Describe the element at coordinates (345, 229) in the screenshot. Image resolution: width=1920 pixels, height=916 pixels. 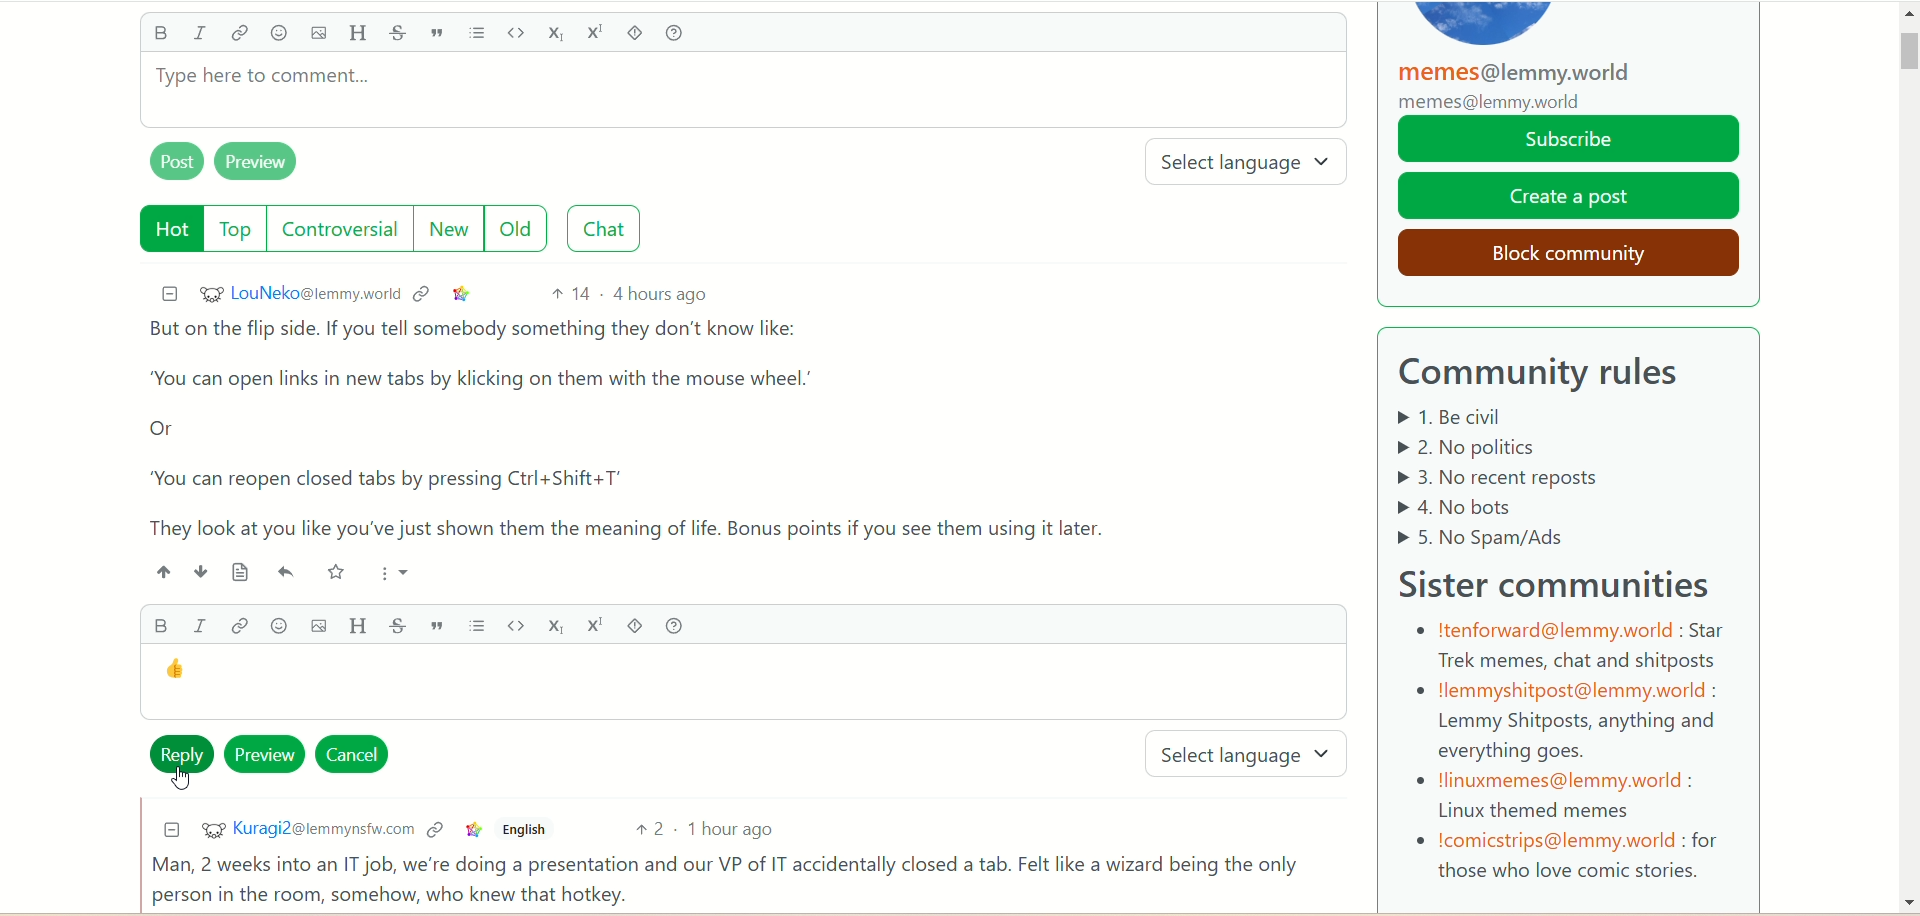
I see `controversial` at that location.